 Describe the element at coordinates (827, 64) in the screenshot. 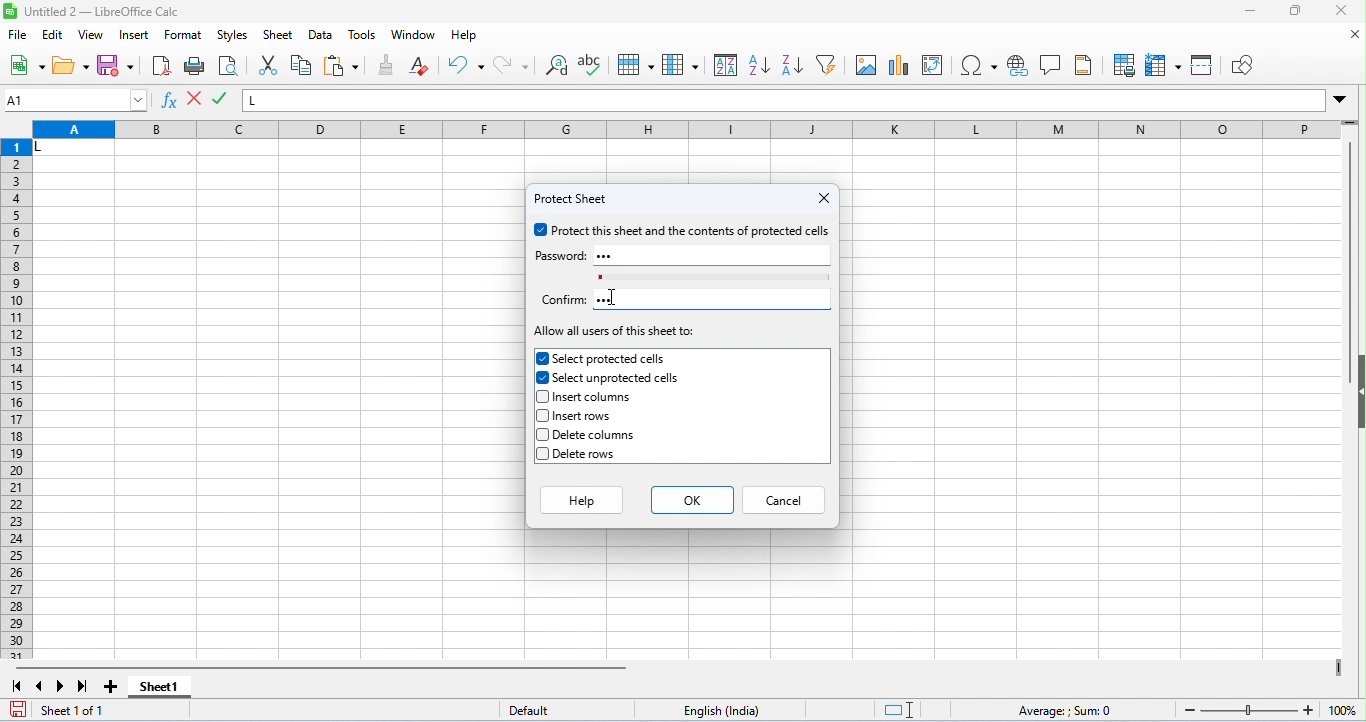

I see `filter` at that location.